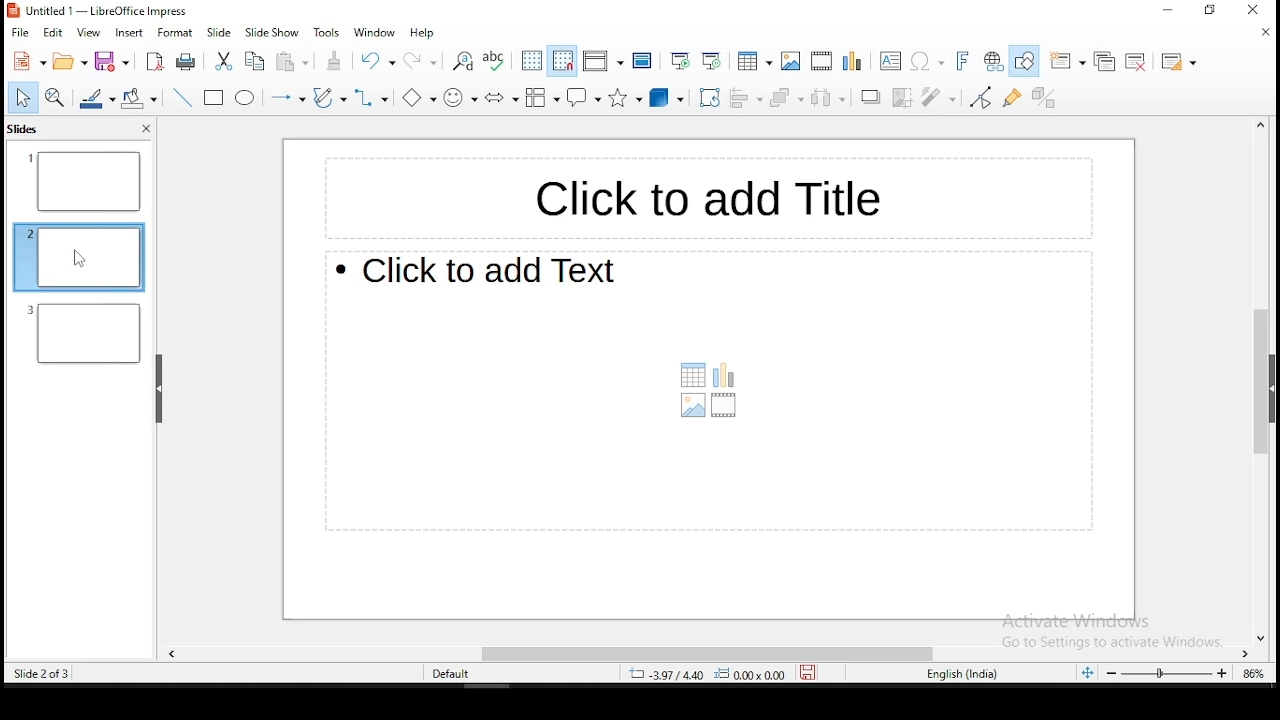  What do you see at coordinates (90, 34) in the screenshot?
I see `view` at bounding box center [90, 34].